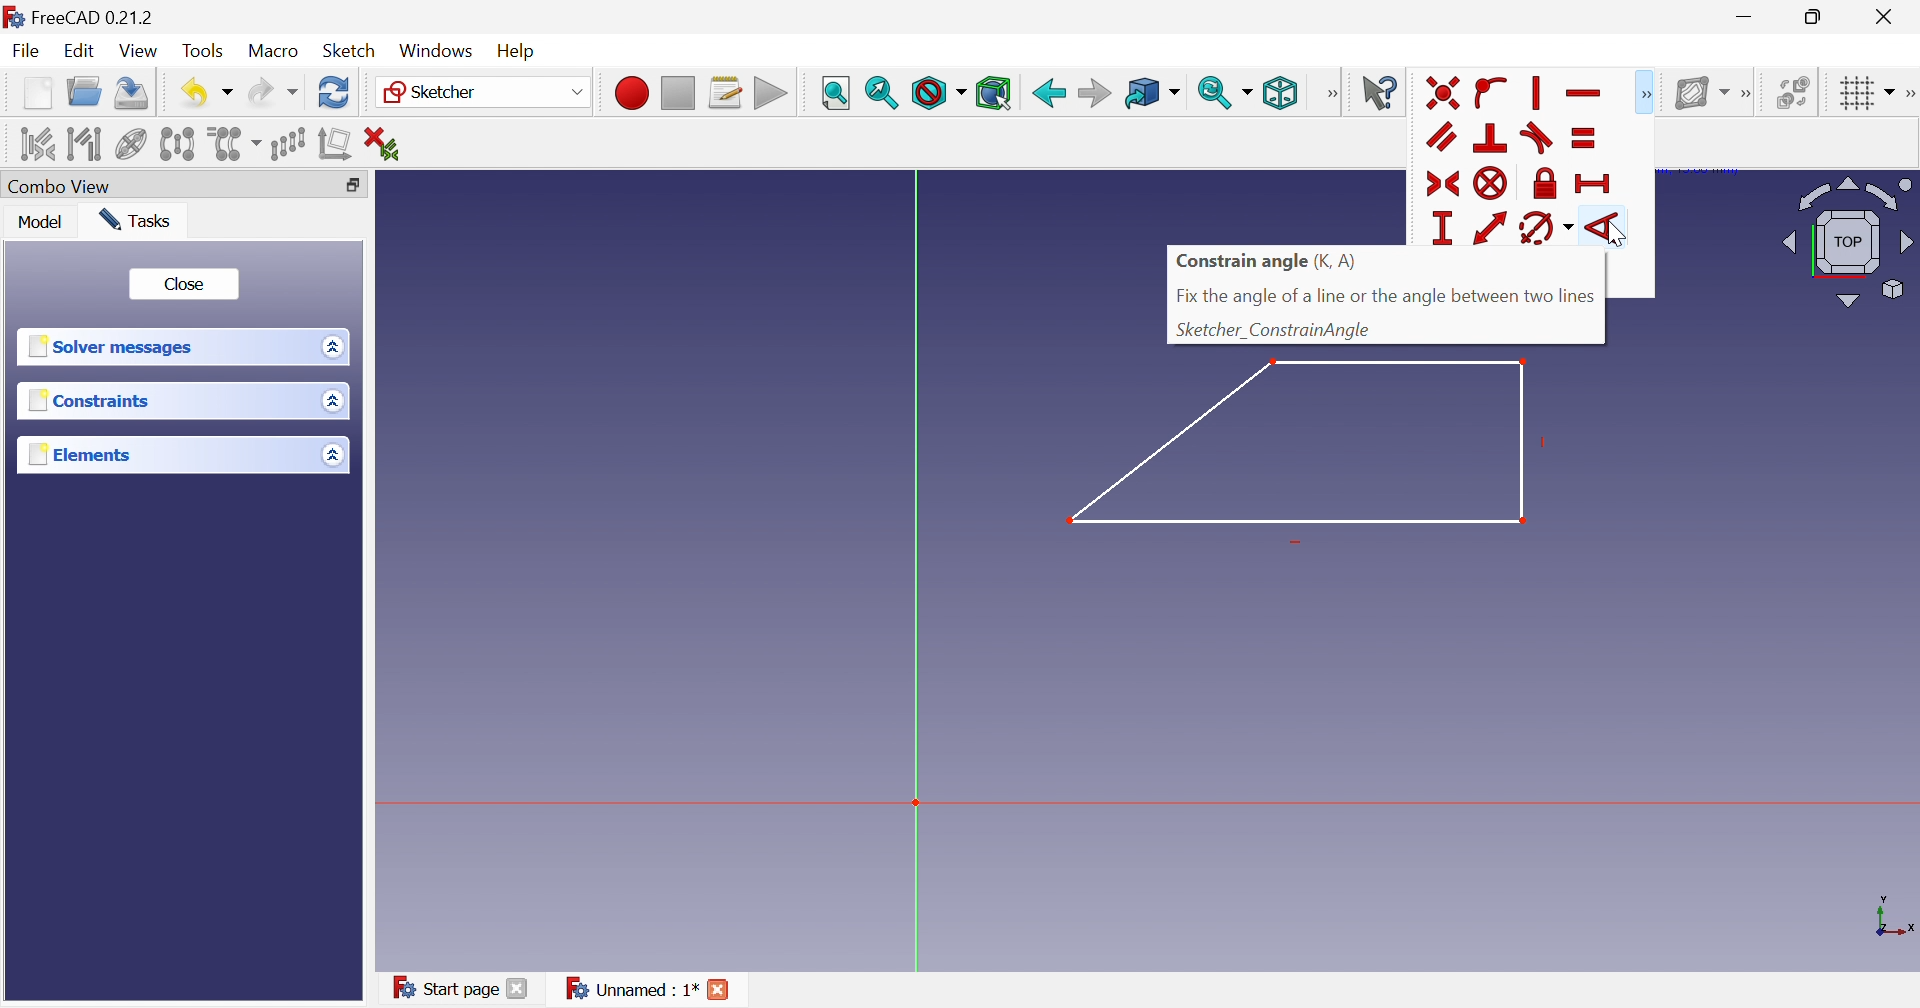 This screenshot has height=1008, width=1920. Describe the element at coordinates (1379, 91) in the screenshot. I see `What's this?` at that location.